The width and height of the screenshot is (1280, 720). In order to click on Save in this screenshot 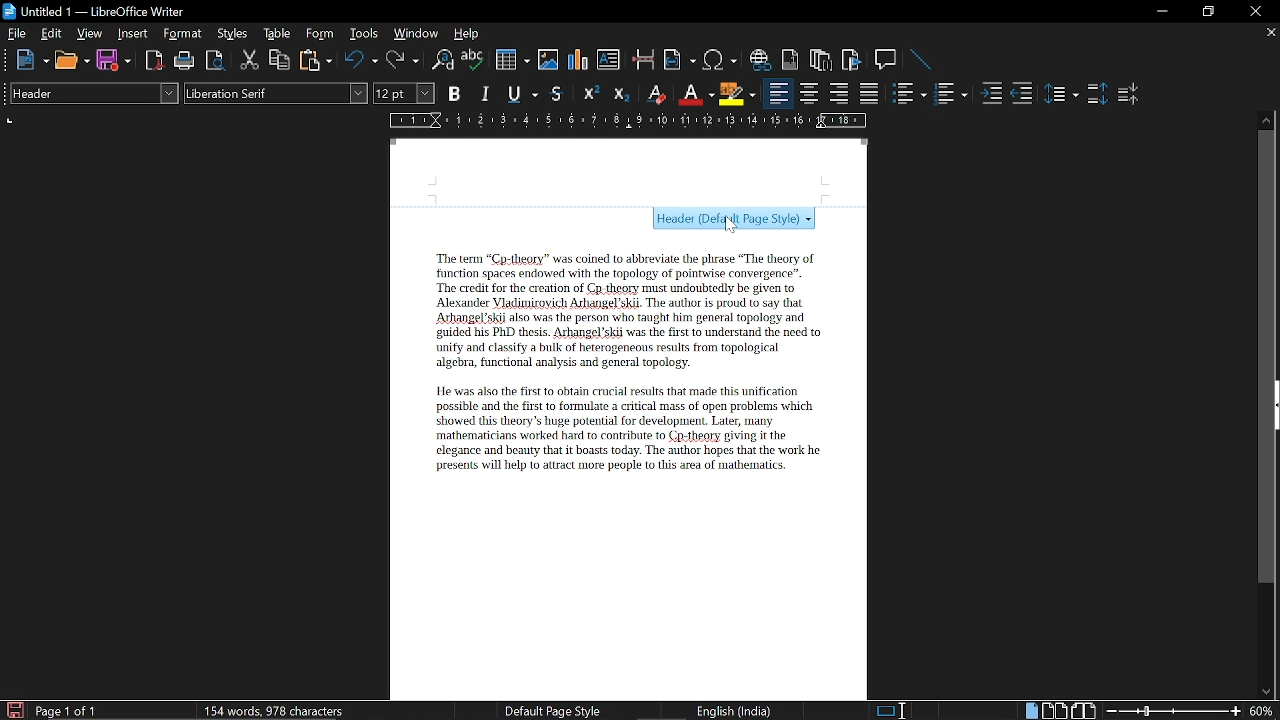, I will do `click(114, 61)`.